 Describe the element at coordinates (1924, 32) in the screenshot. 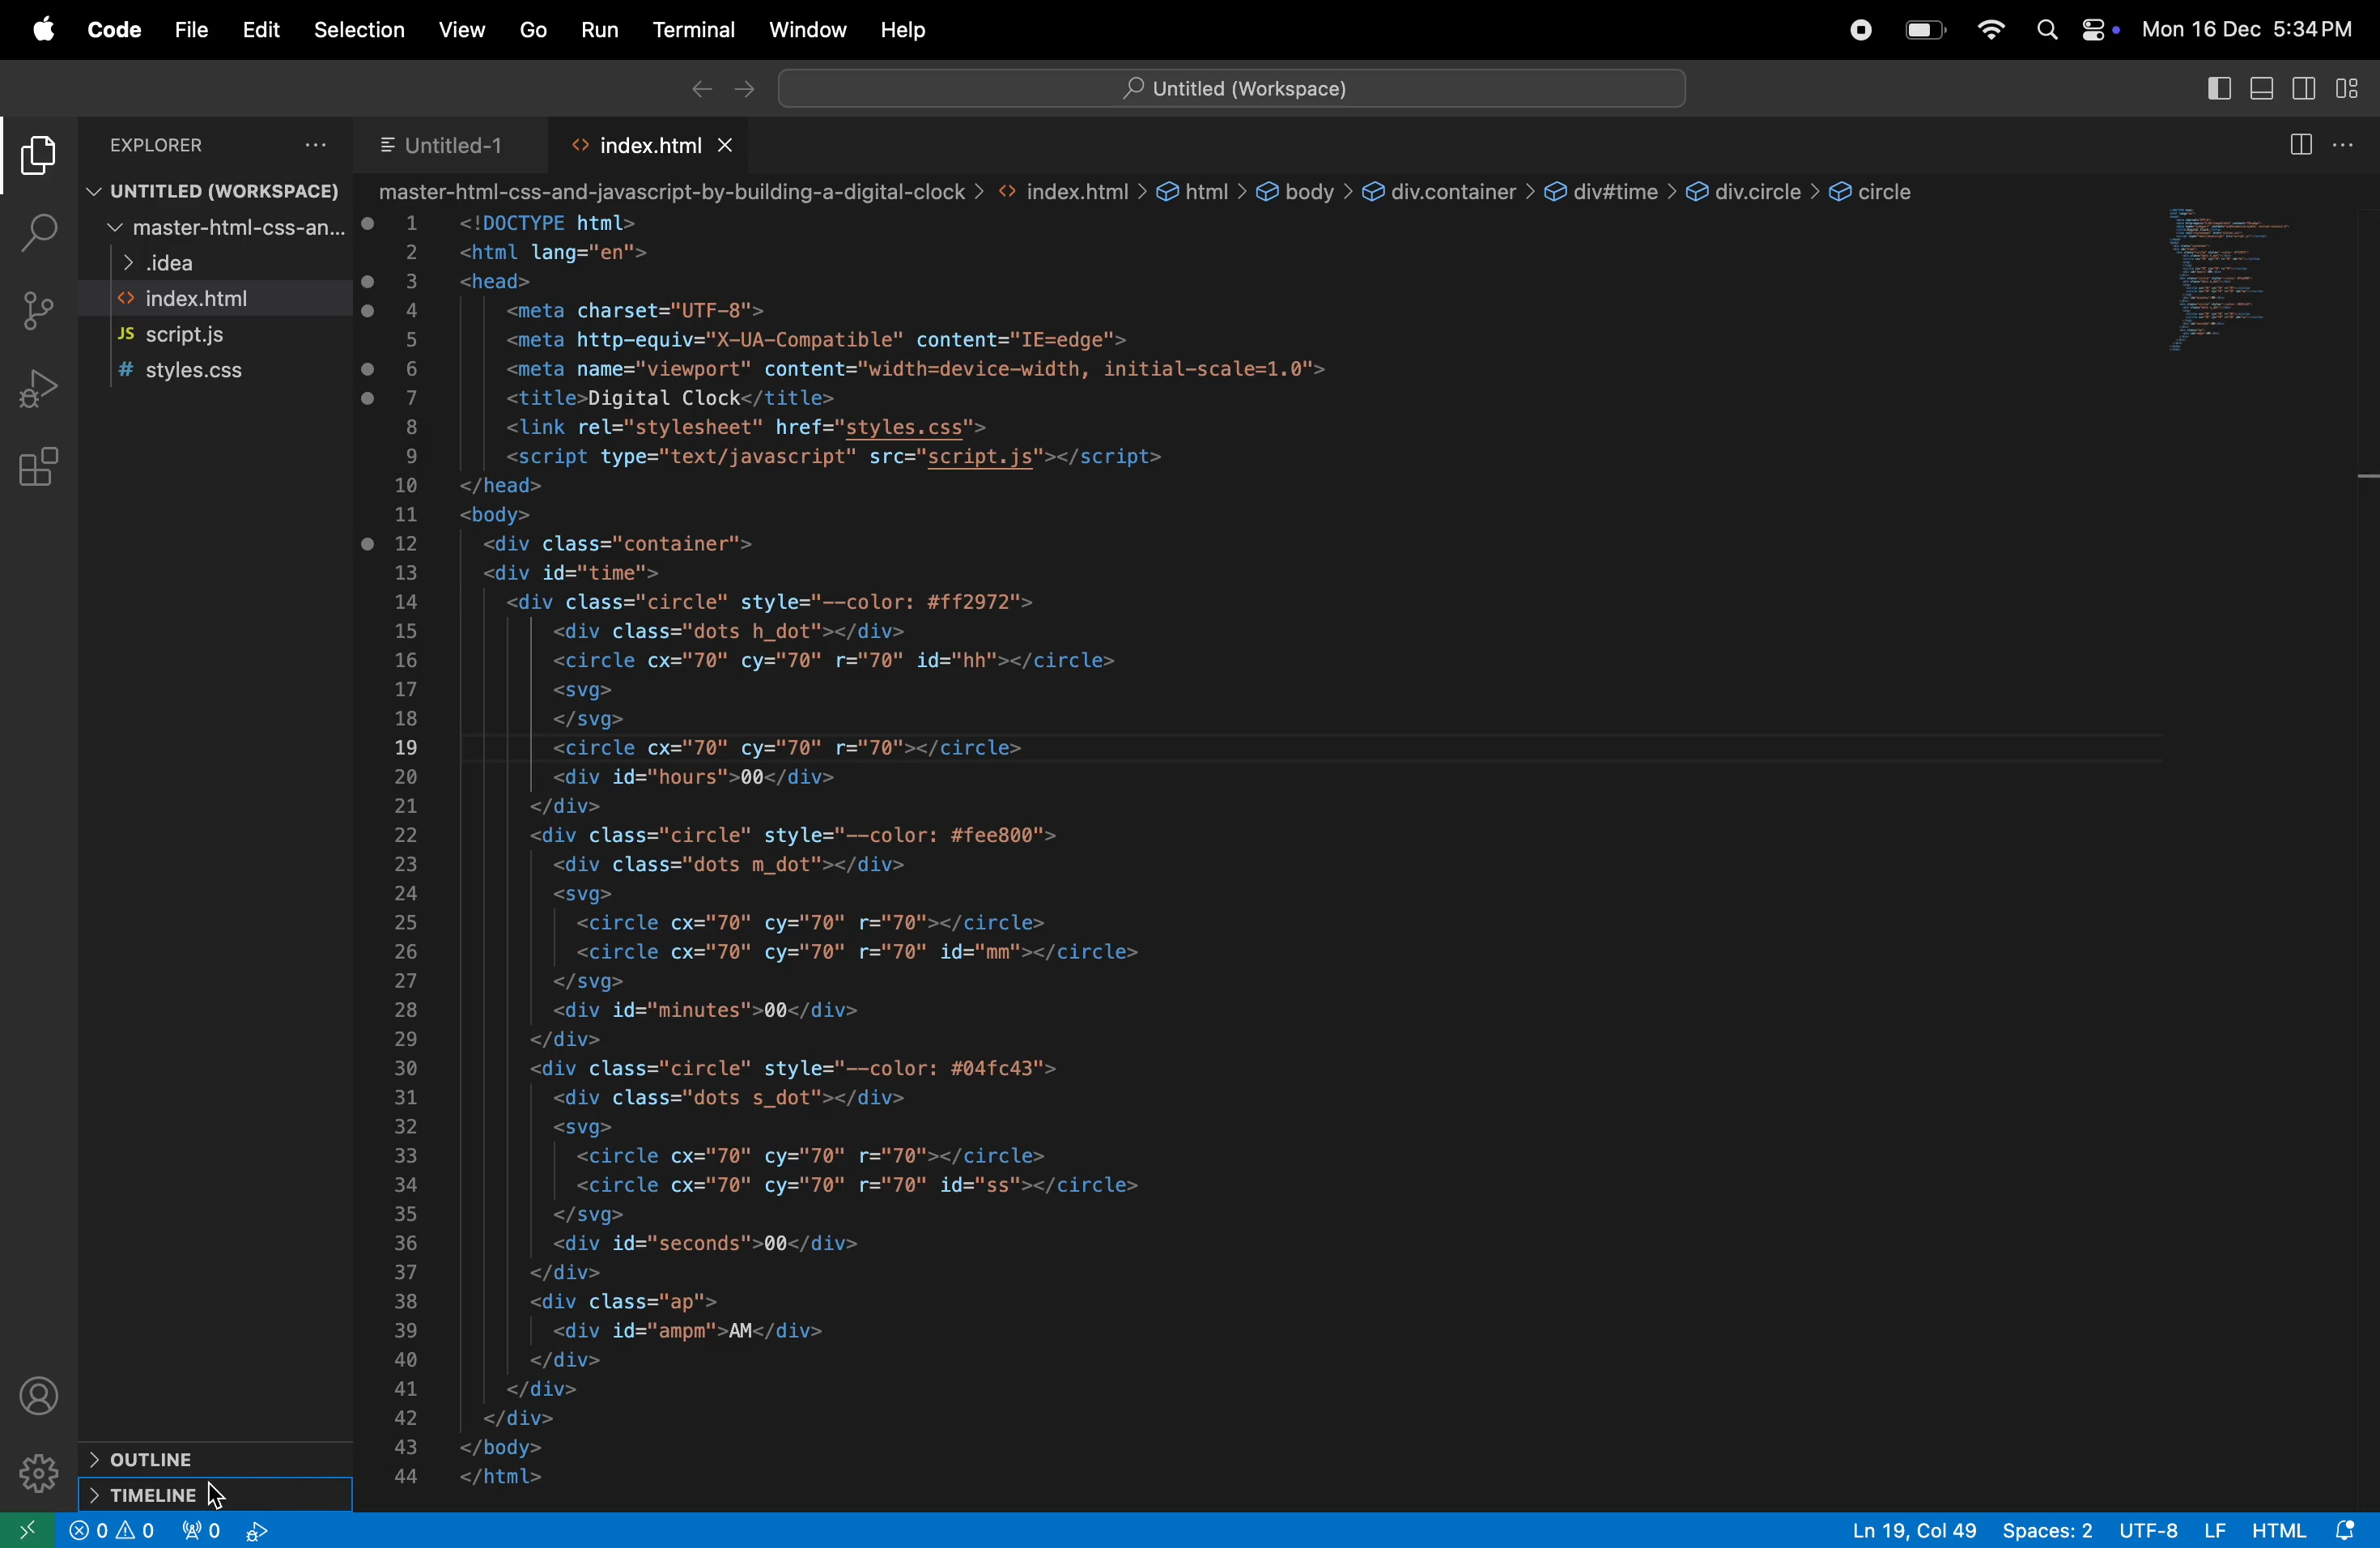

I see `battery ` at that location.